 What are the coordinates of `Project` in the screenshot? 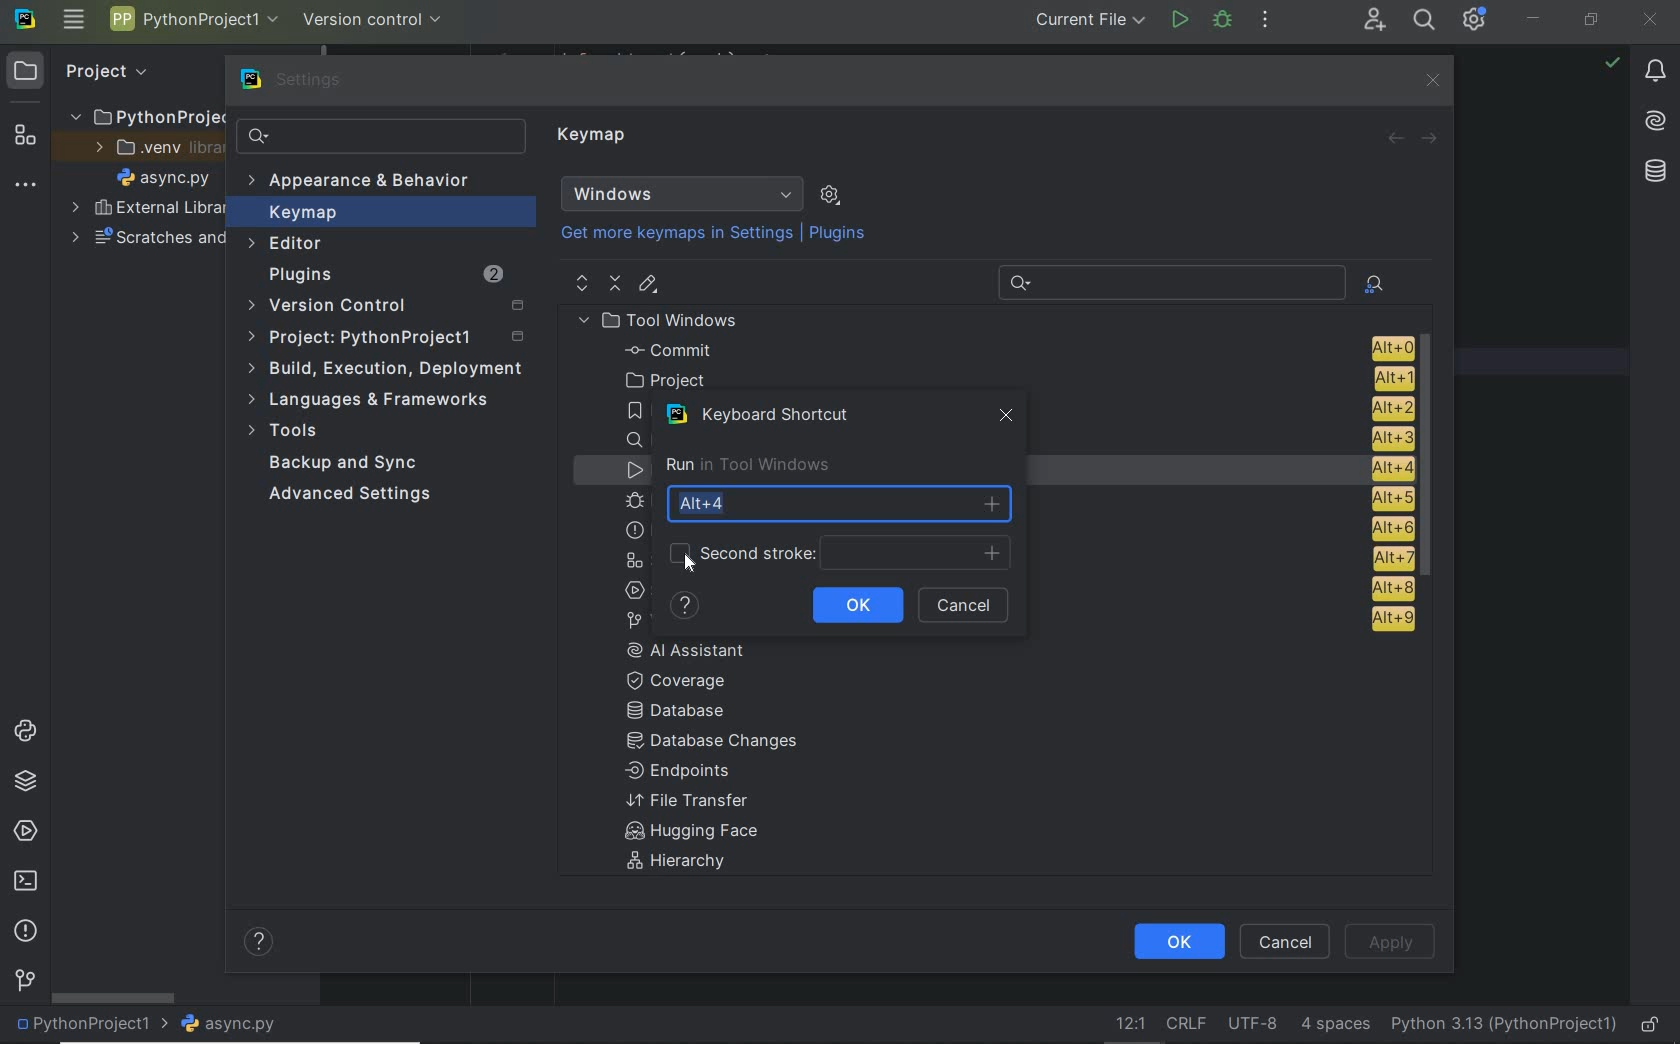 It's located at (86, 70).